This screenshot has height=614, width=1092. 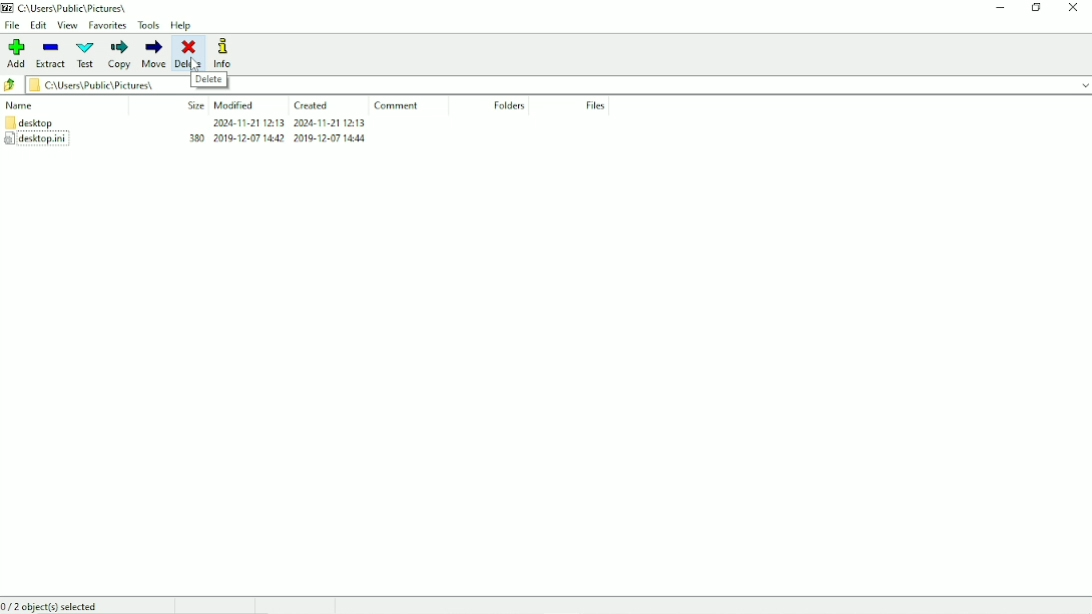 What do you see at coordinates (194, 104) in the screenshot?
I see `Size` at bounding box center [194, 104].